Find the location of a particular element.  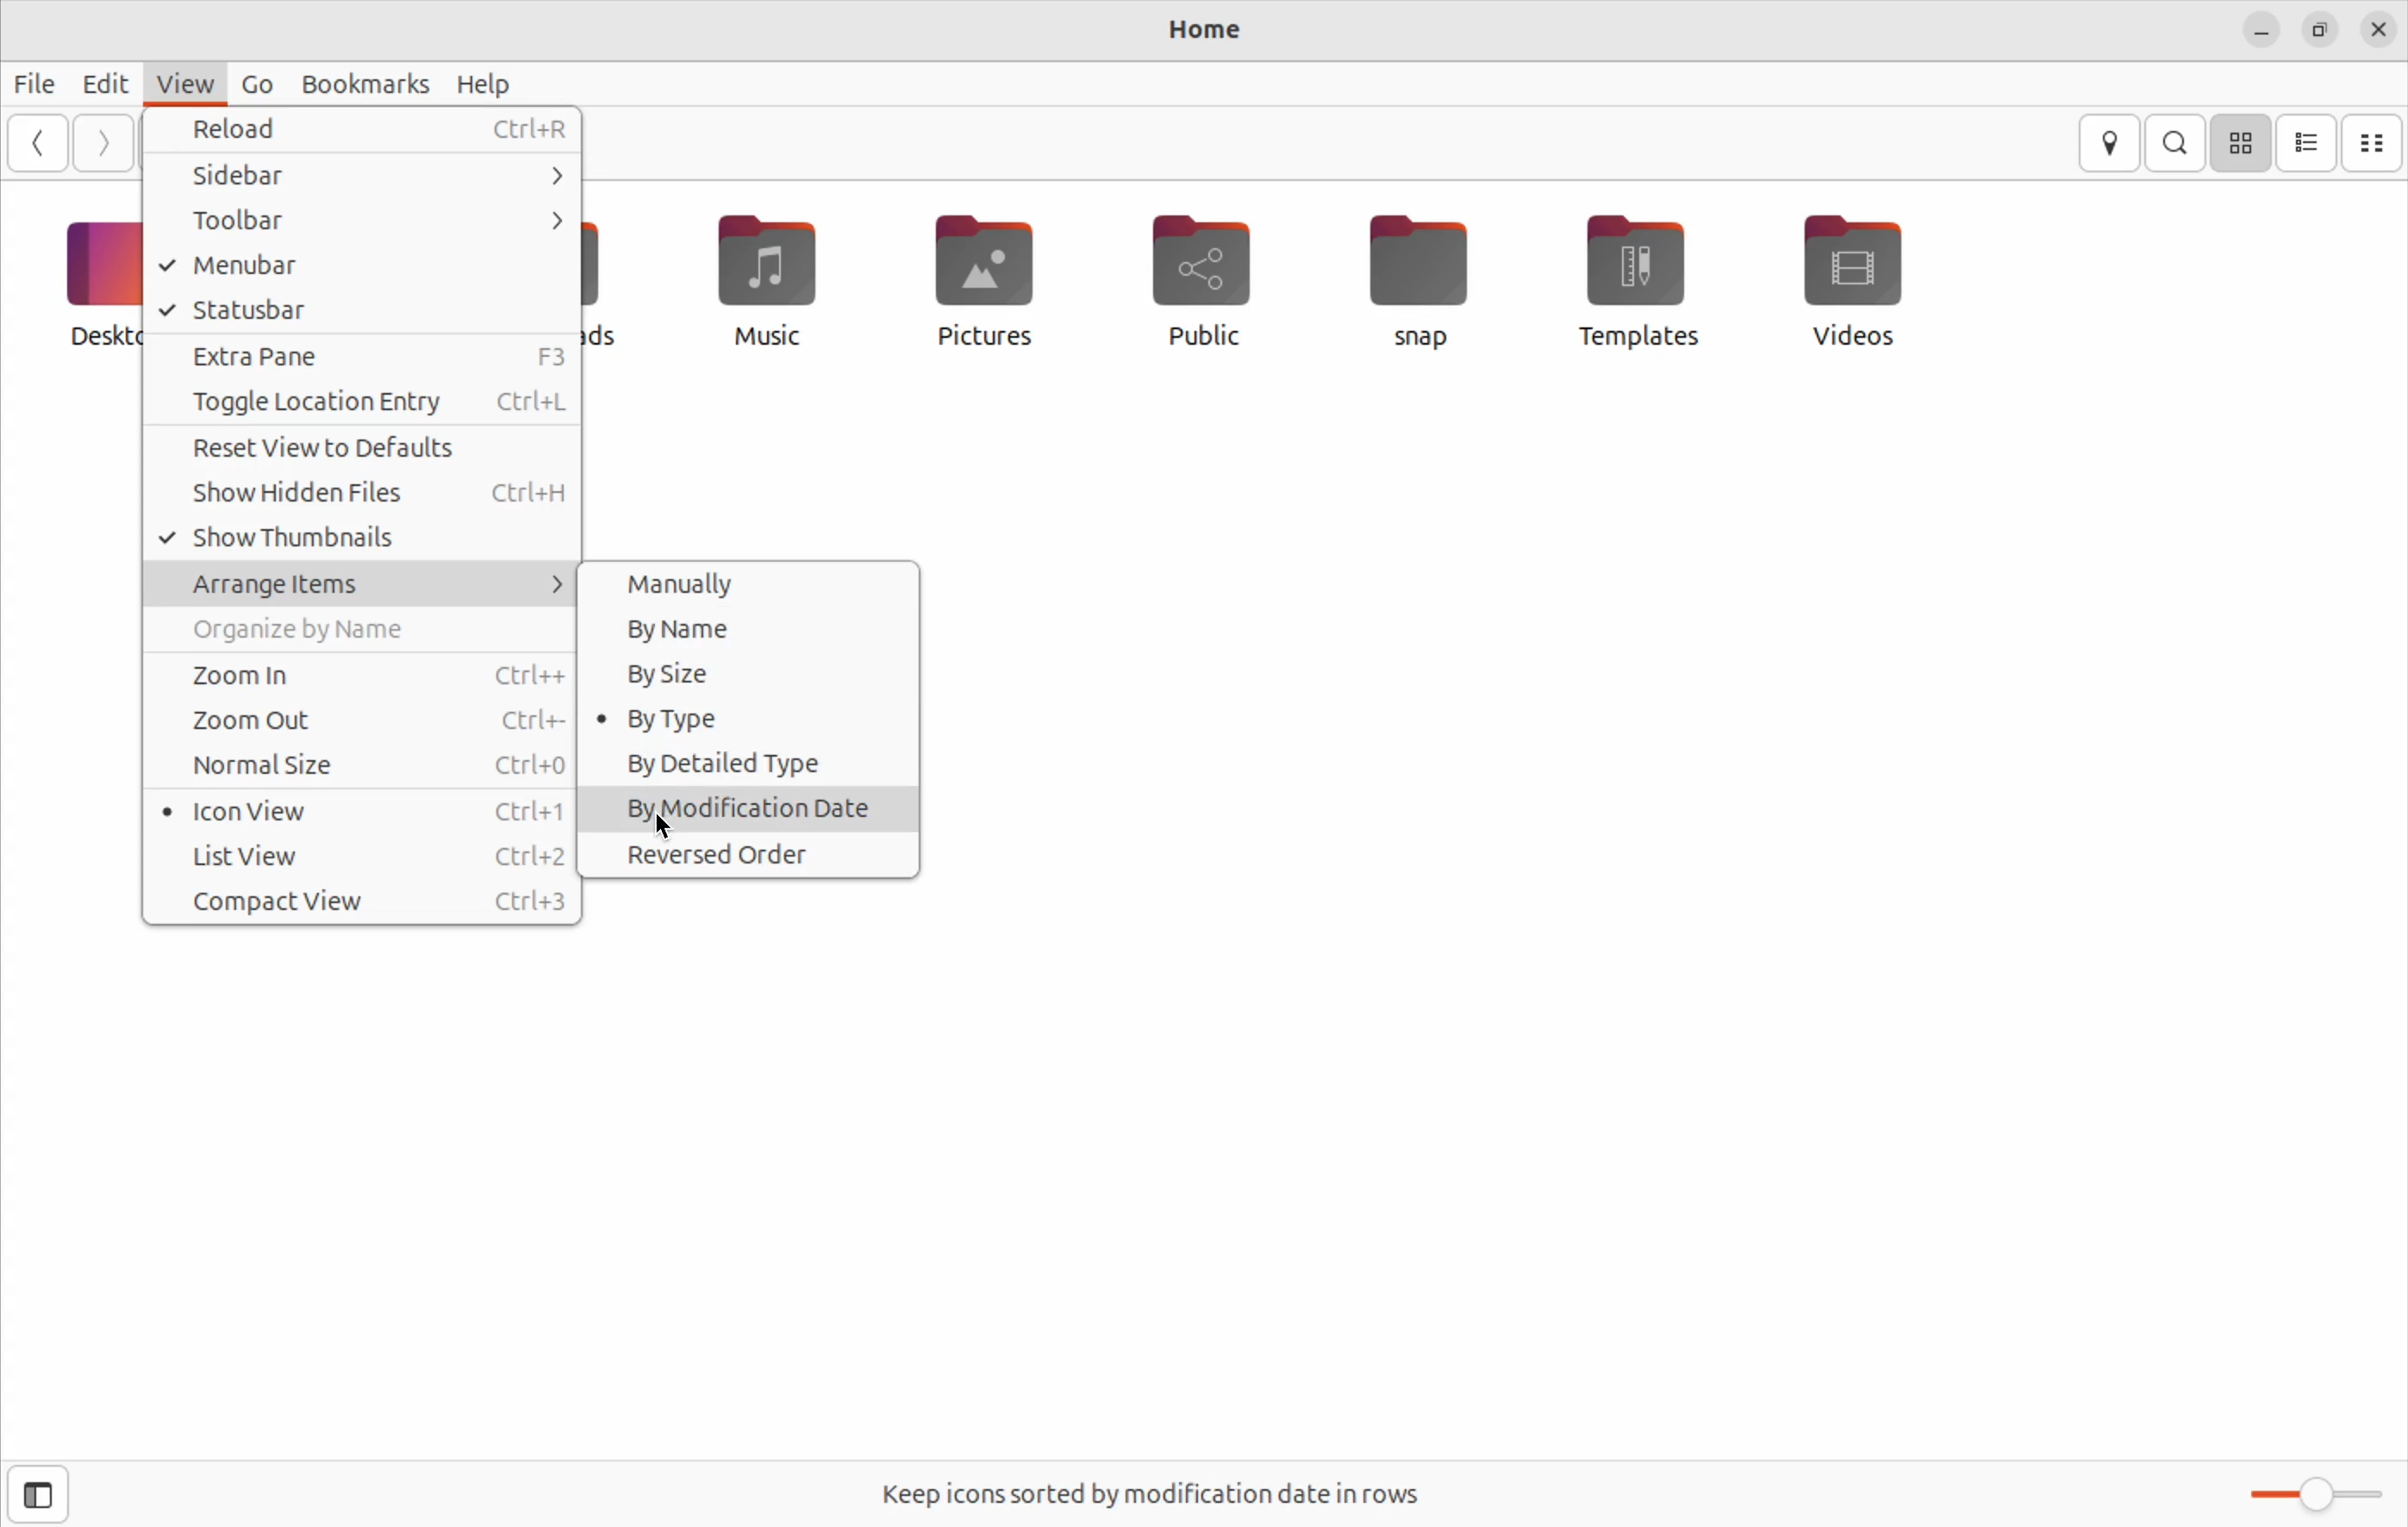

show thumb nails is located at coordinates (363, 540).